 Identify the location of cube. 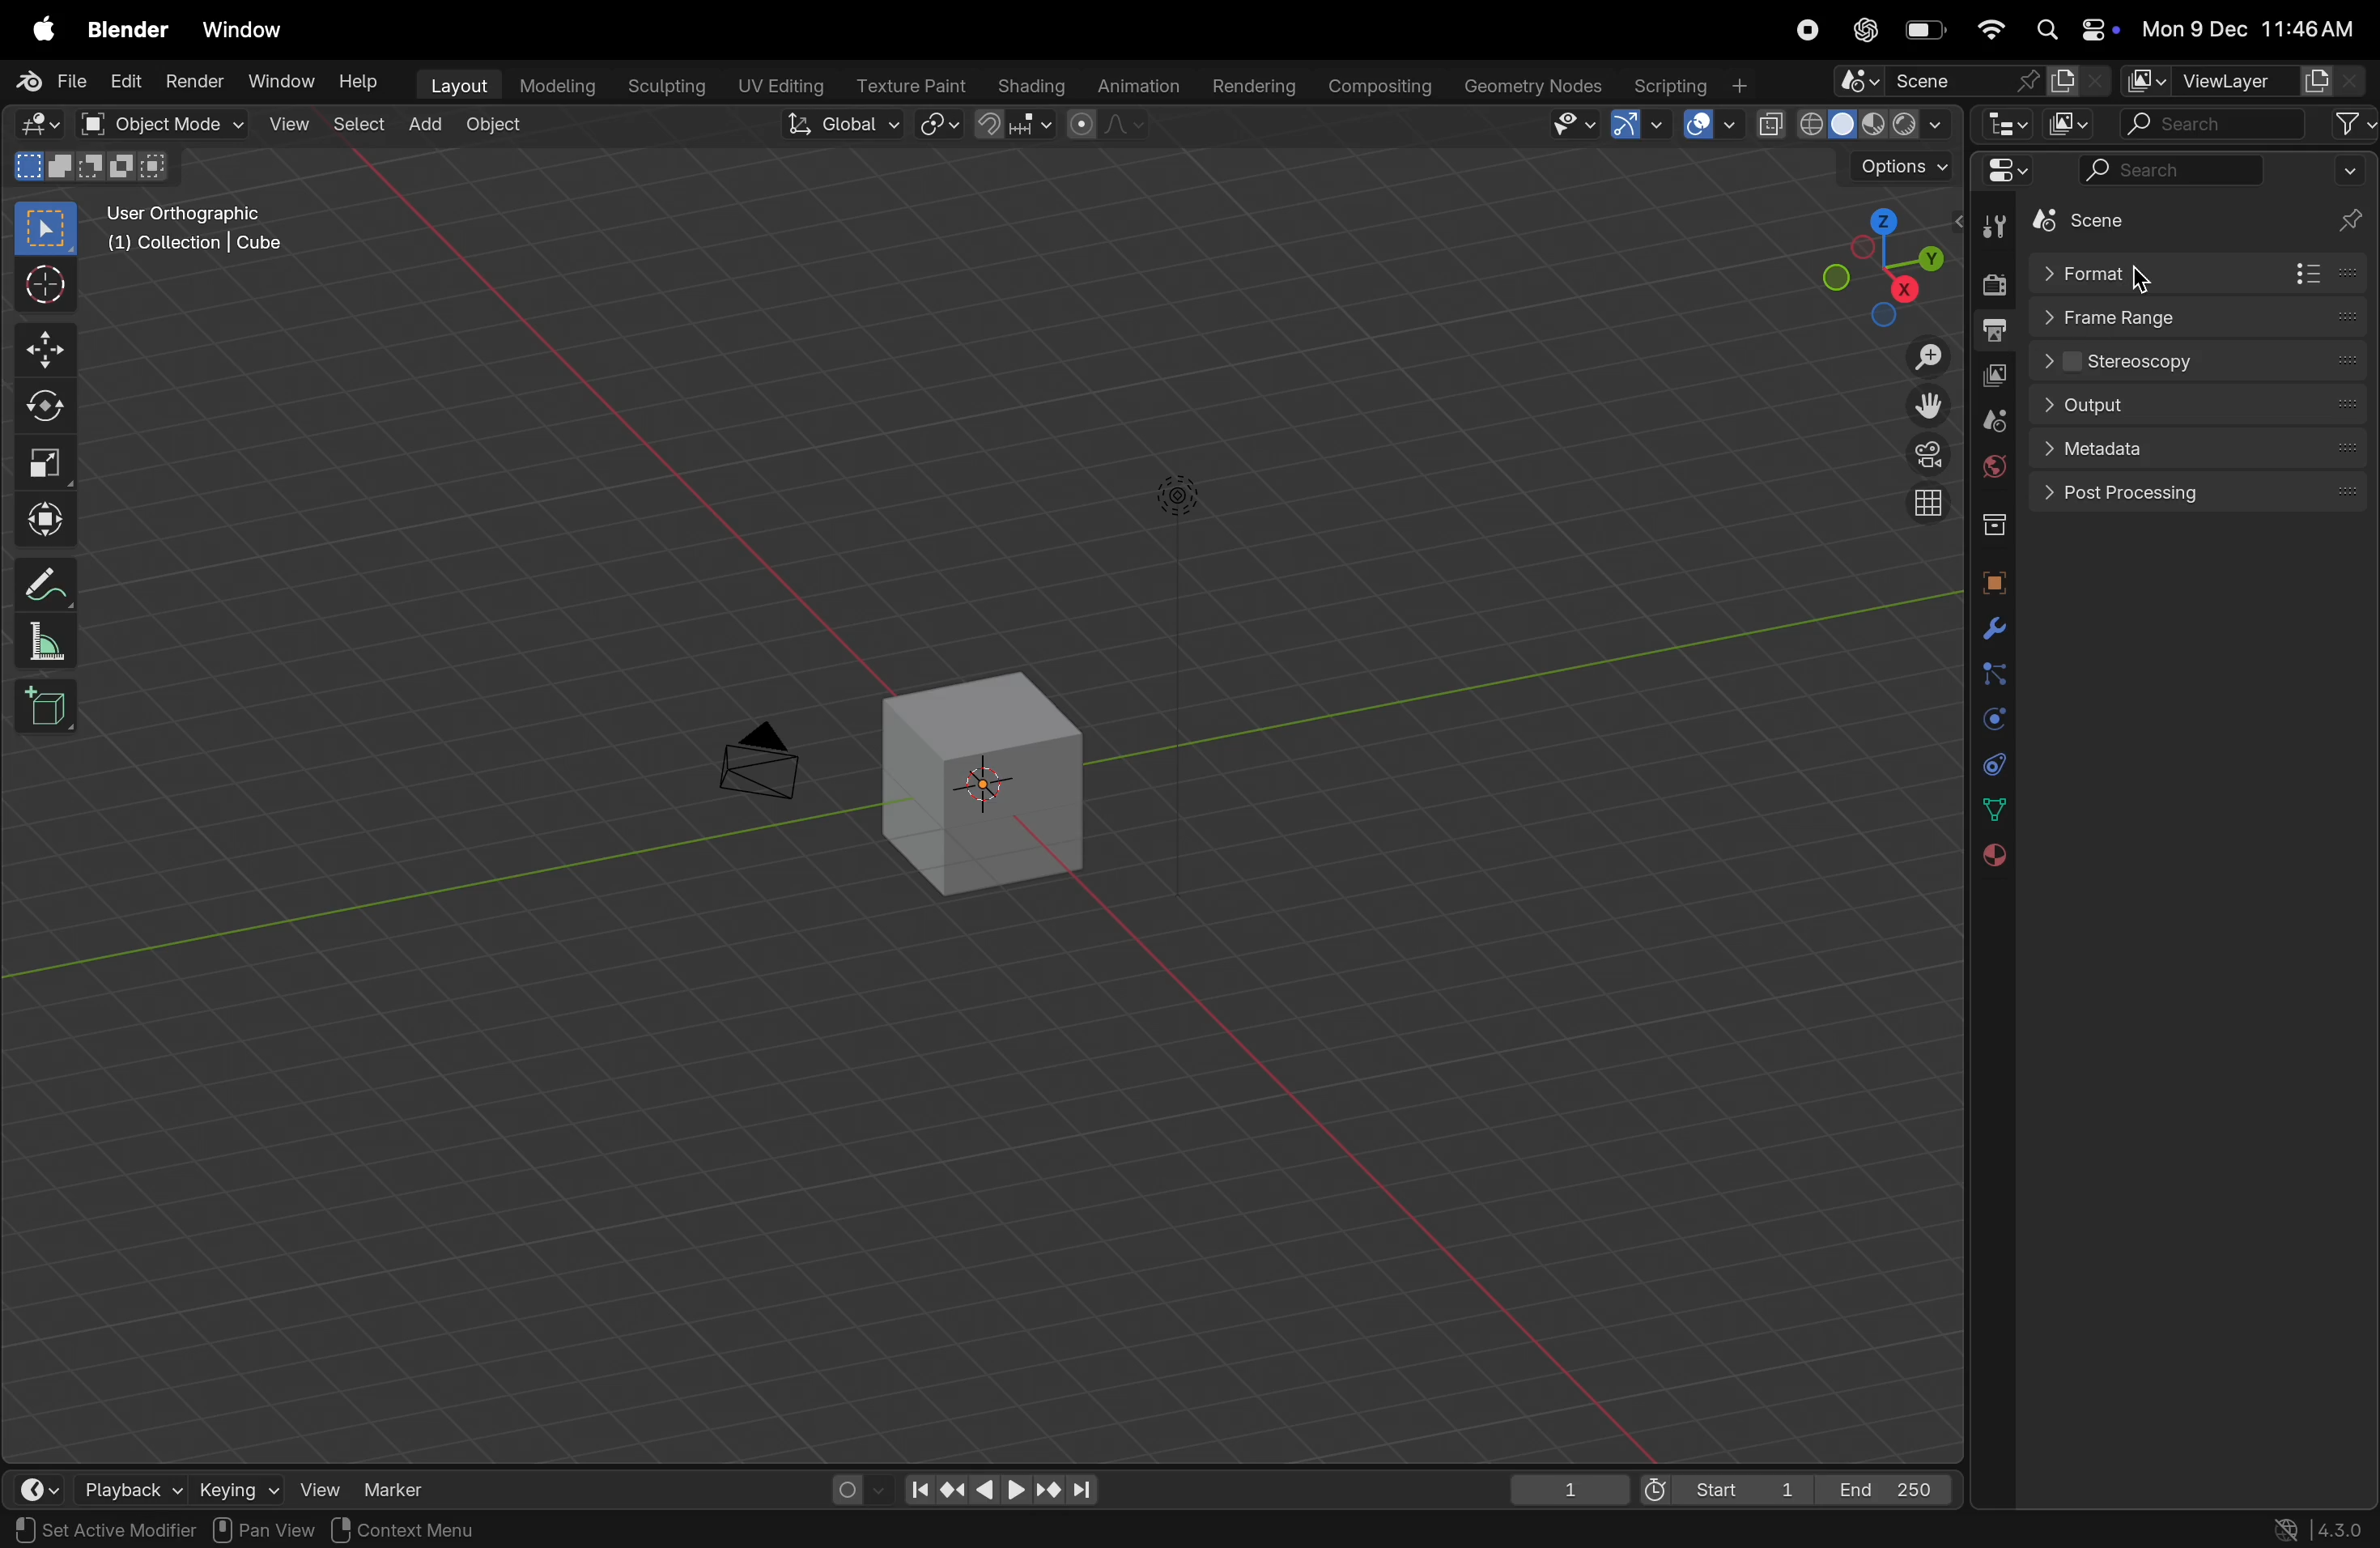
(987, 777).